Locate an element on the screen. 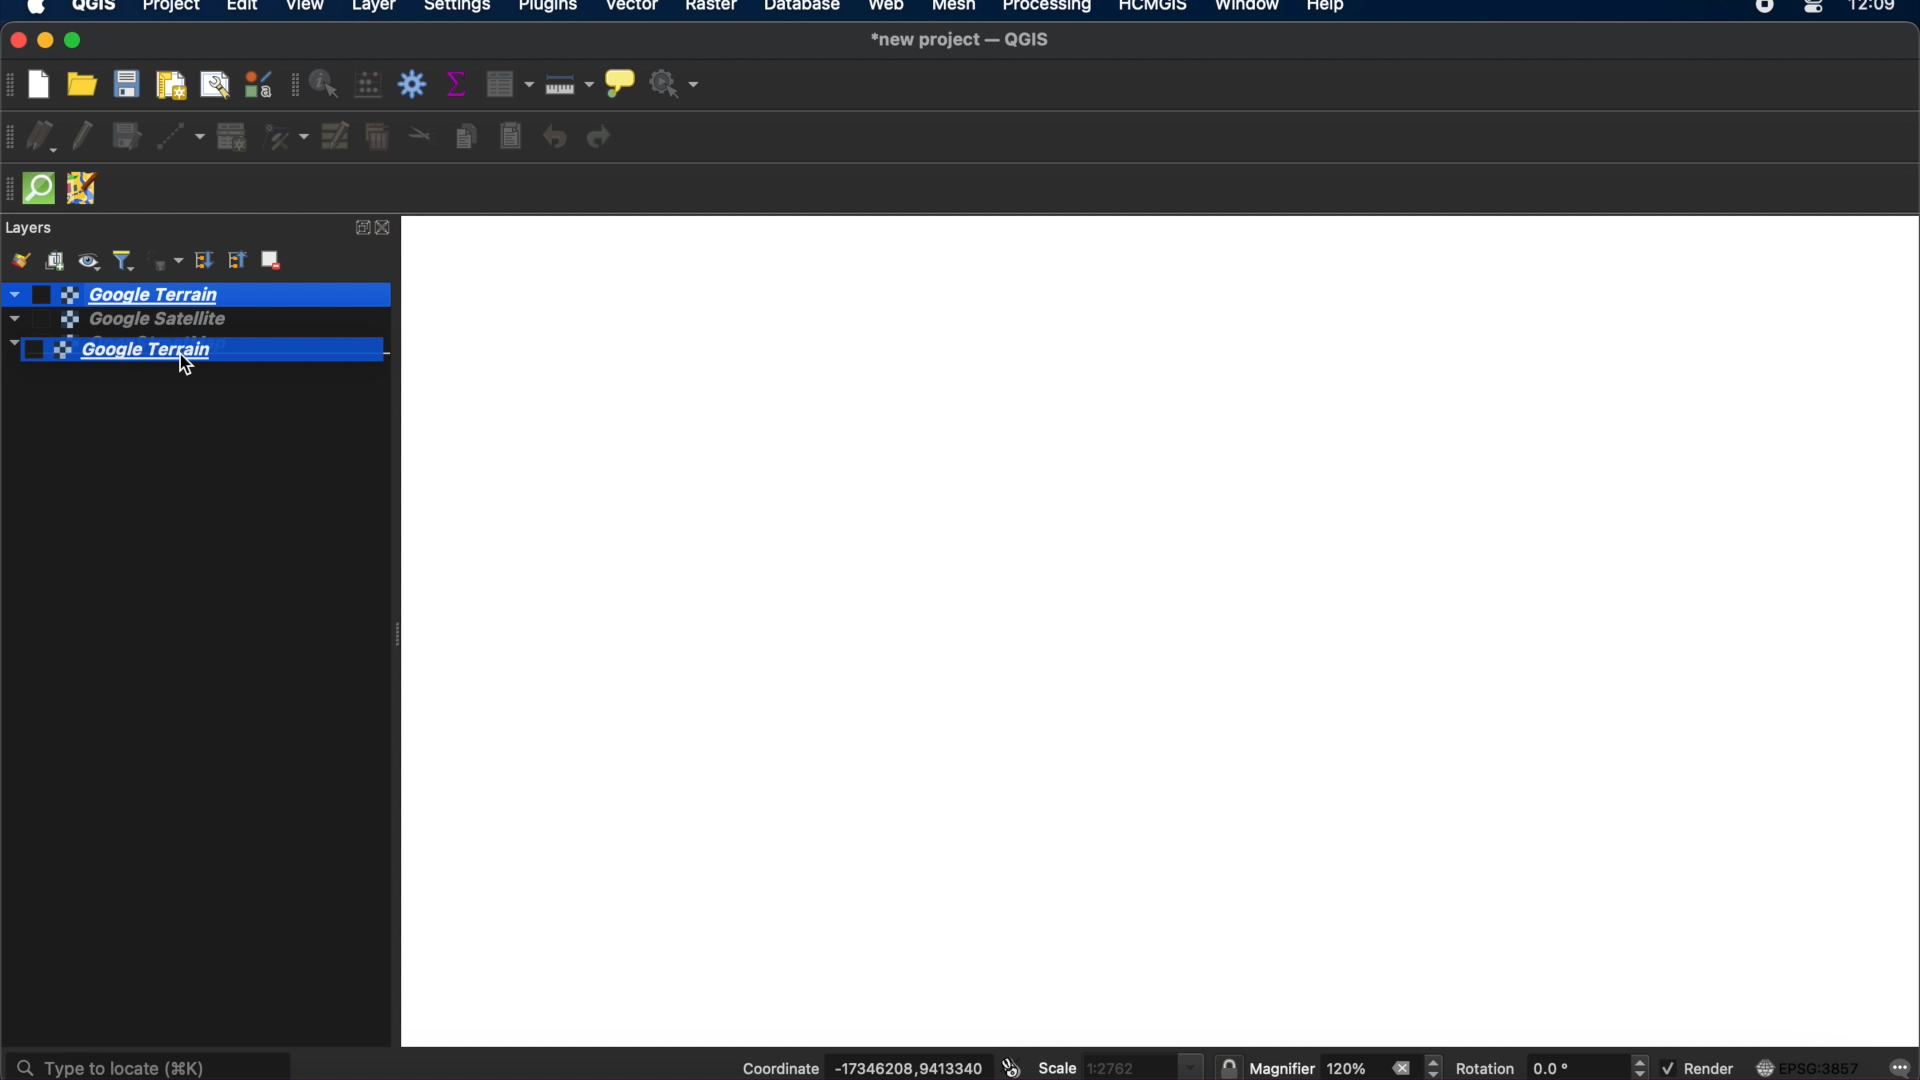  type to locate is located at coordinates (151, 1063).